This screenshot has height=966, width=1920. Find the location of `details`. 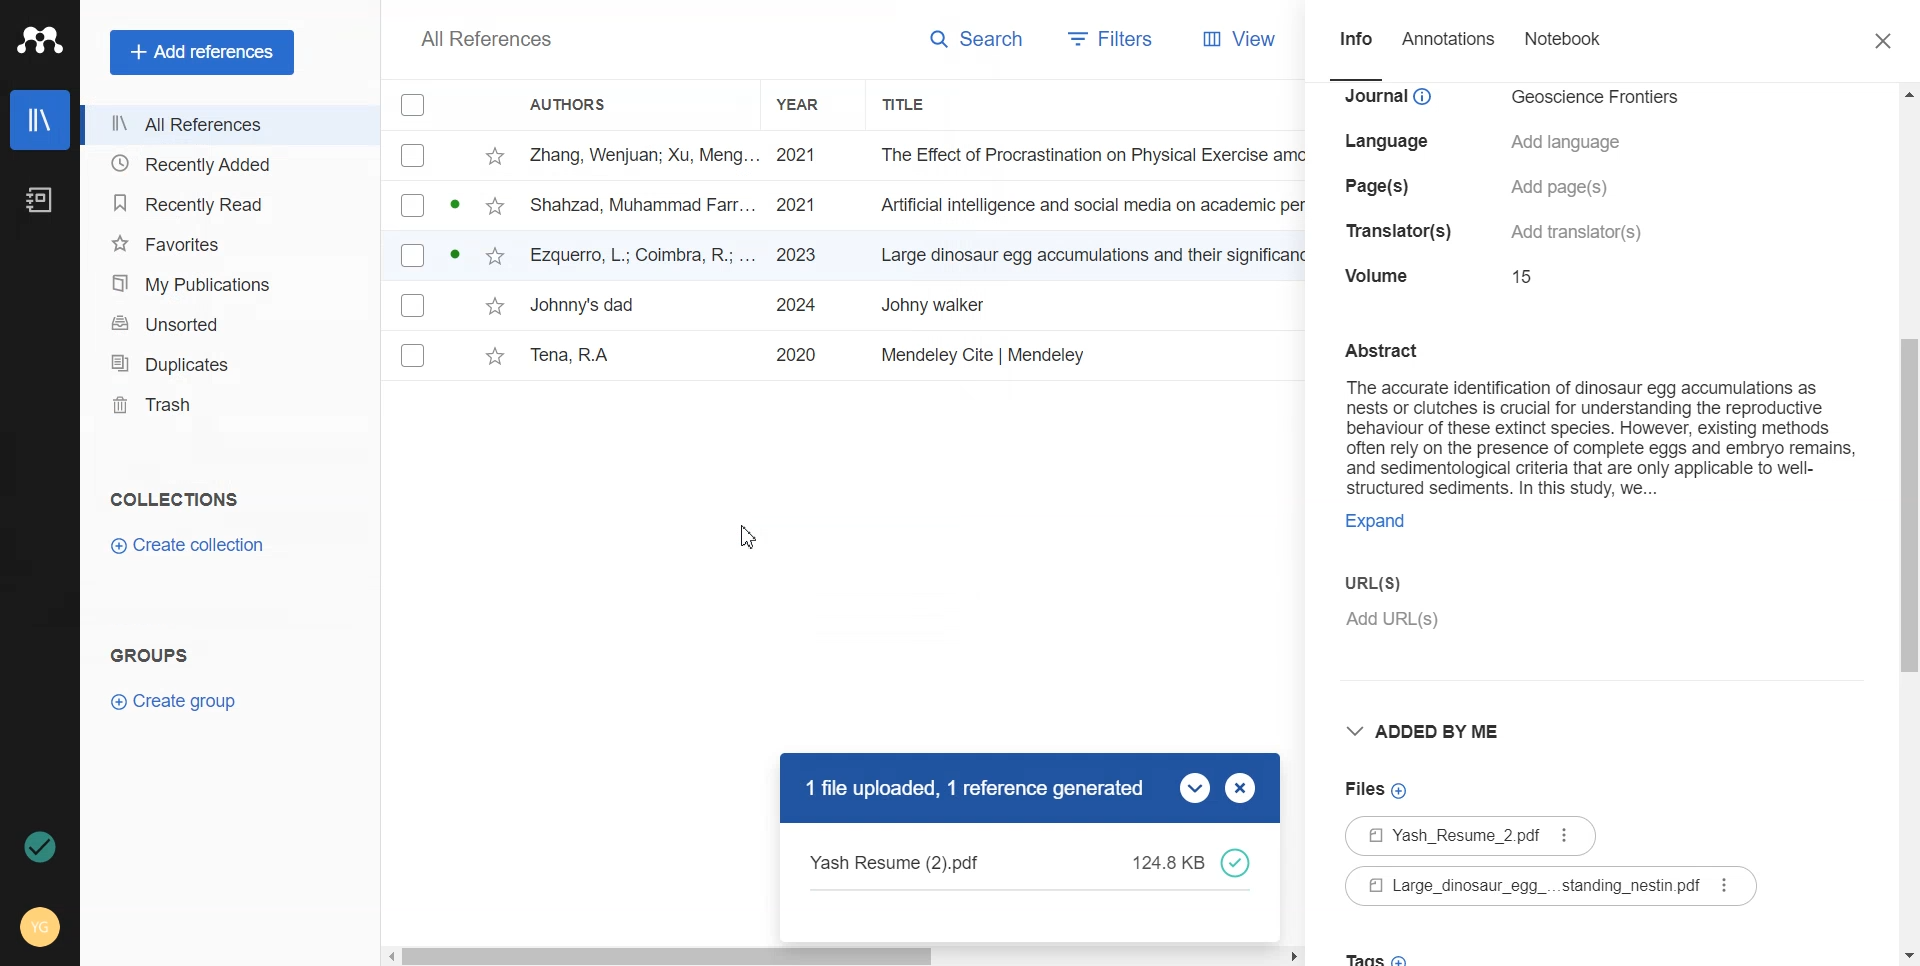

details is located at coordinates (1578, 232).